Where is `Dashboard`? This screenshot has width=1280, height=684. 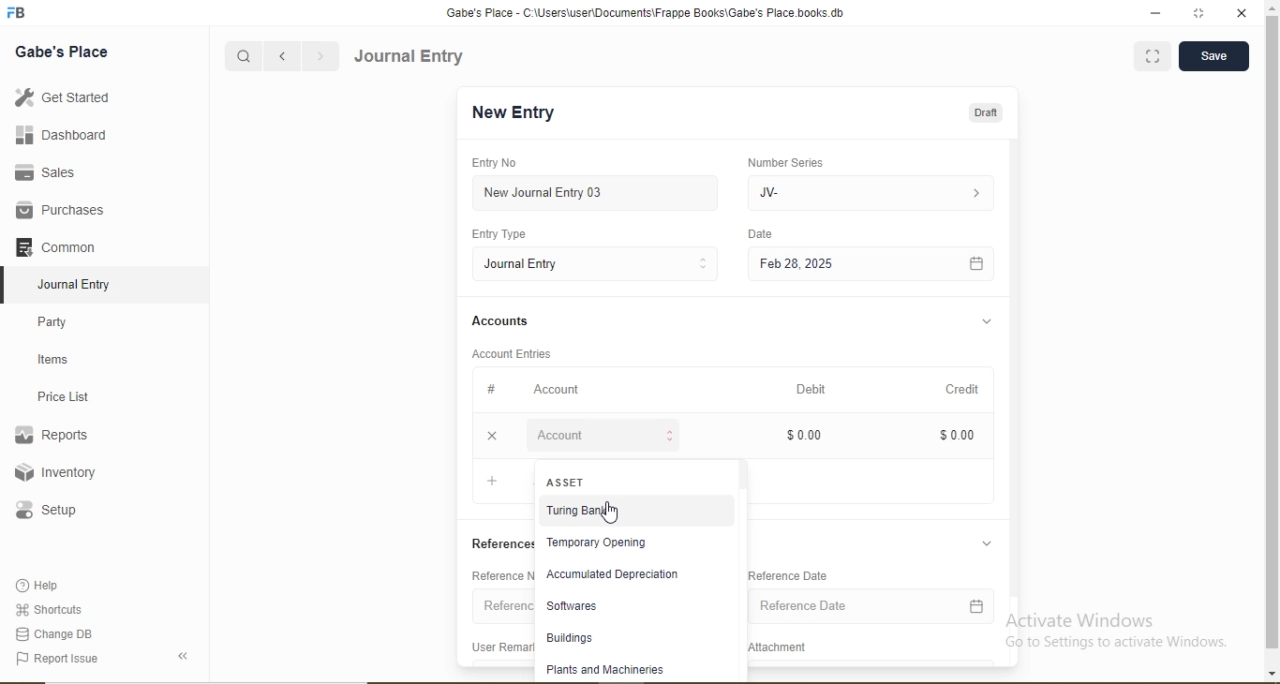 Dashboard is located at coordinates (62, 134).